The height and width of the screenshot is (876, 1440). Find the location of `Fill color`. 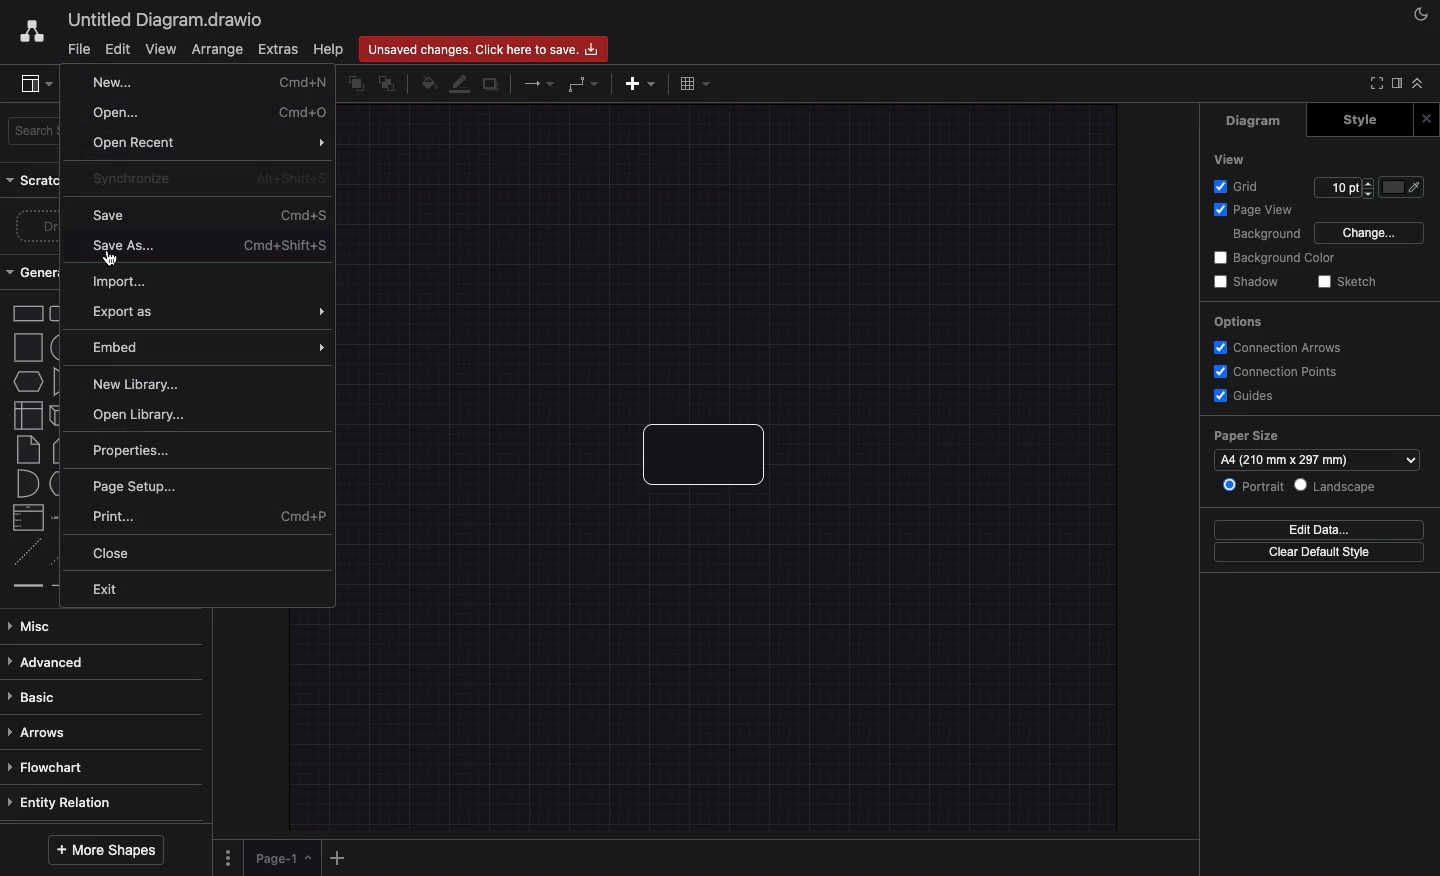

Fill color is located at coordinates (431, 83).